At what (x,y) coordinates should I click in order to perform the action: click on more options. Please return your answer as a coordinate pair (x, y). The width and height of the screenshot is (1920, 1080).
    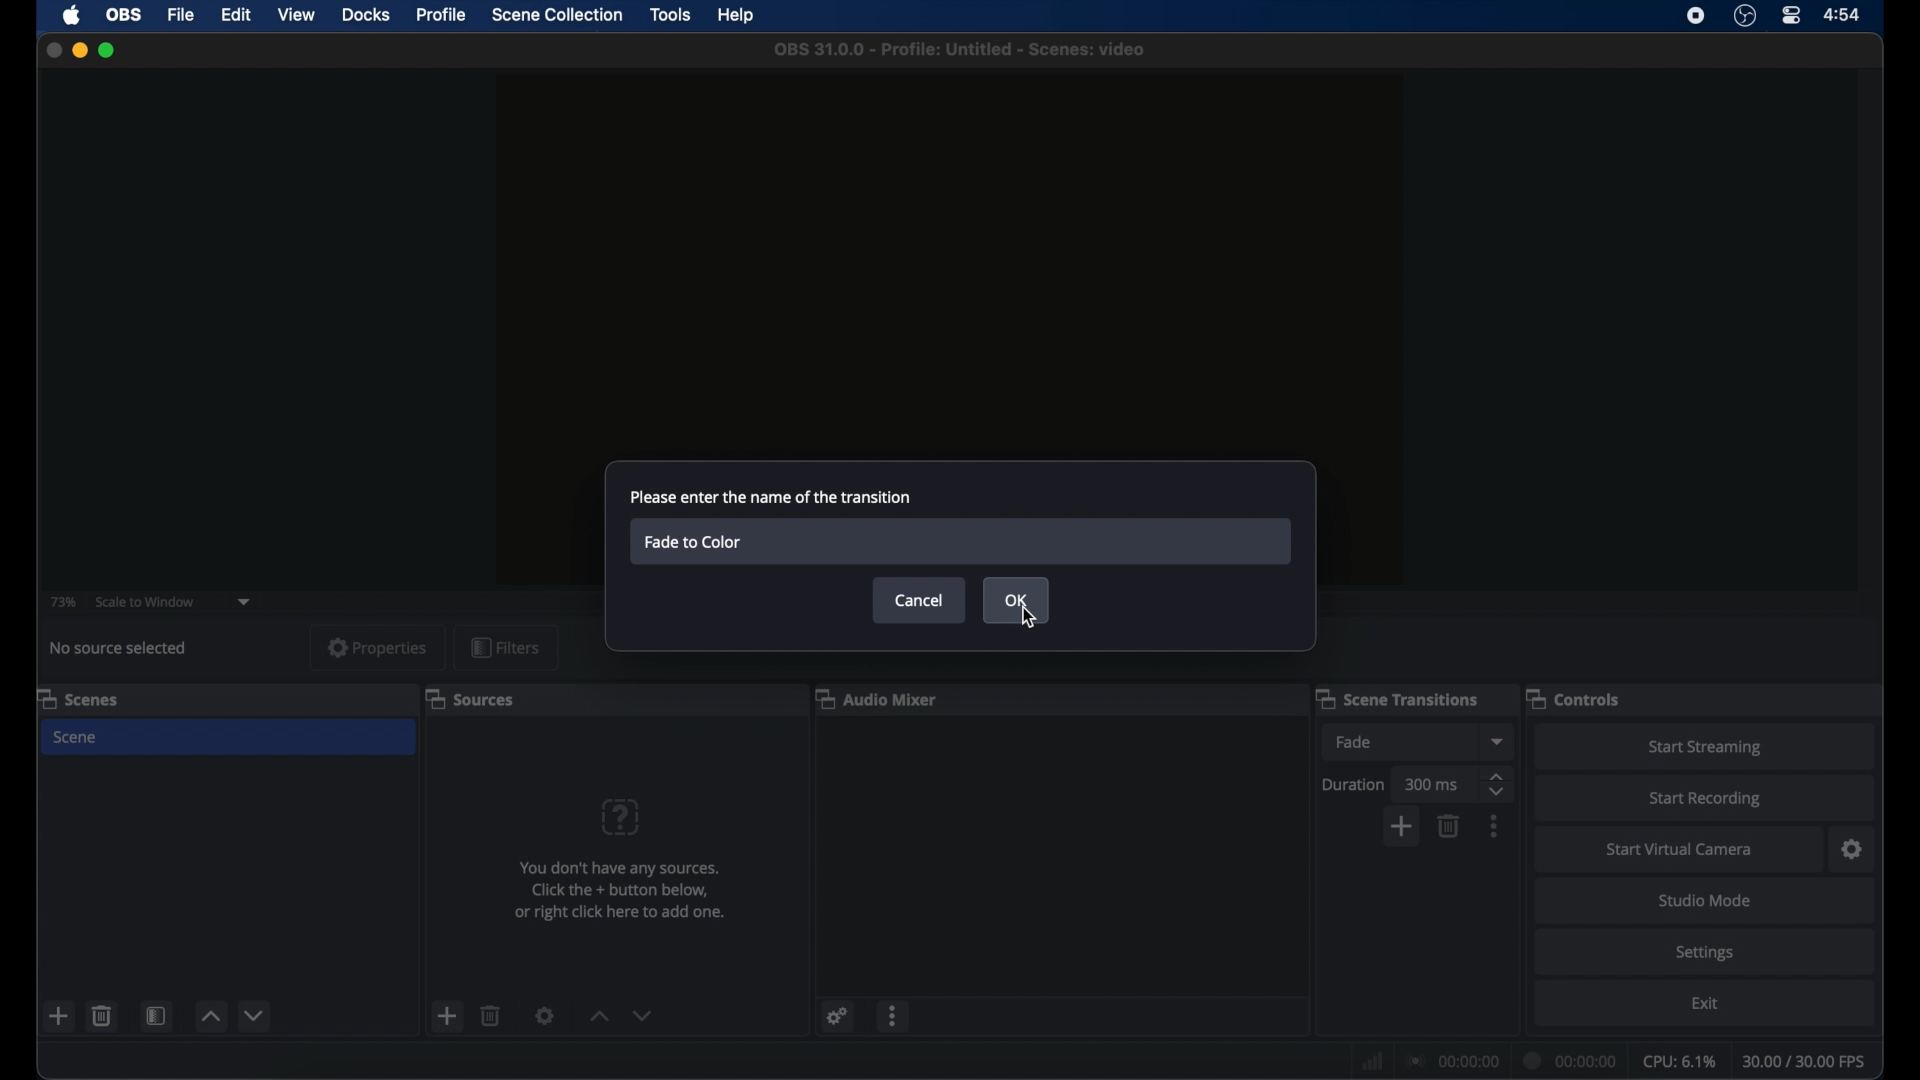
    Looking at the image, I should click on (1496, 826).